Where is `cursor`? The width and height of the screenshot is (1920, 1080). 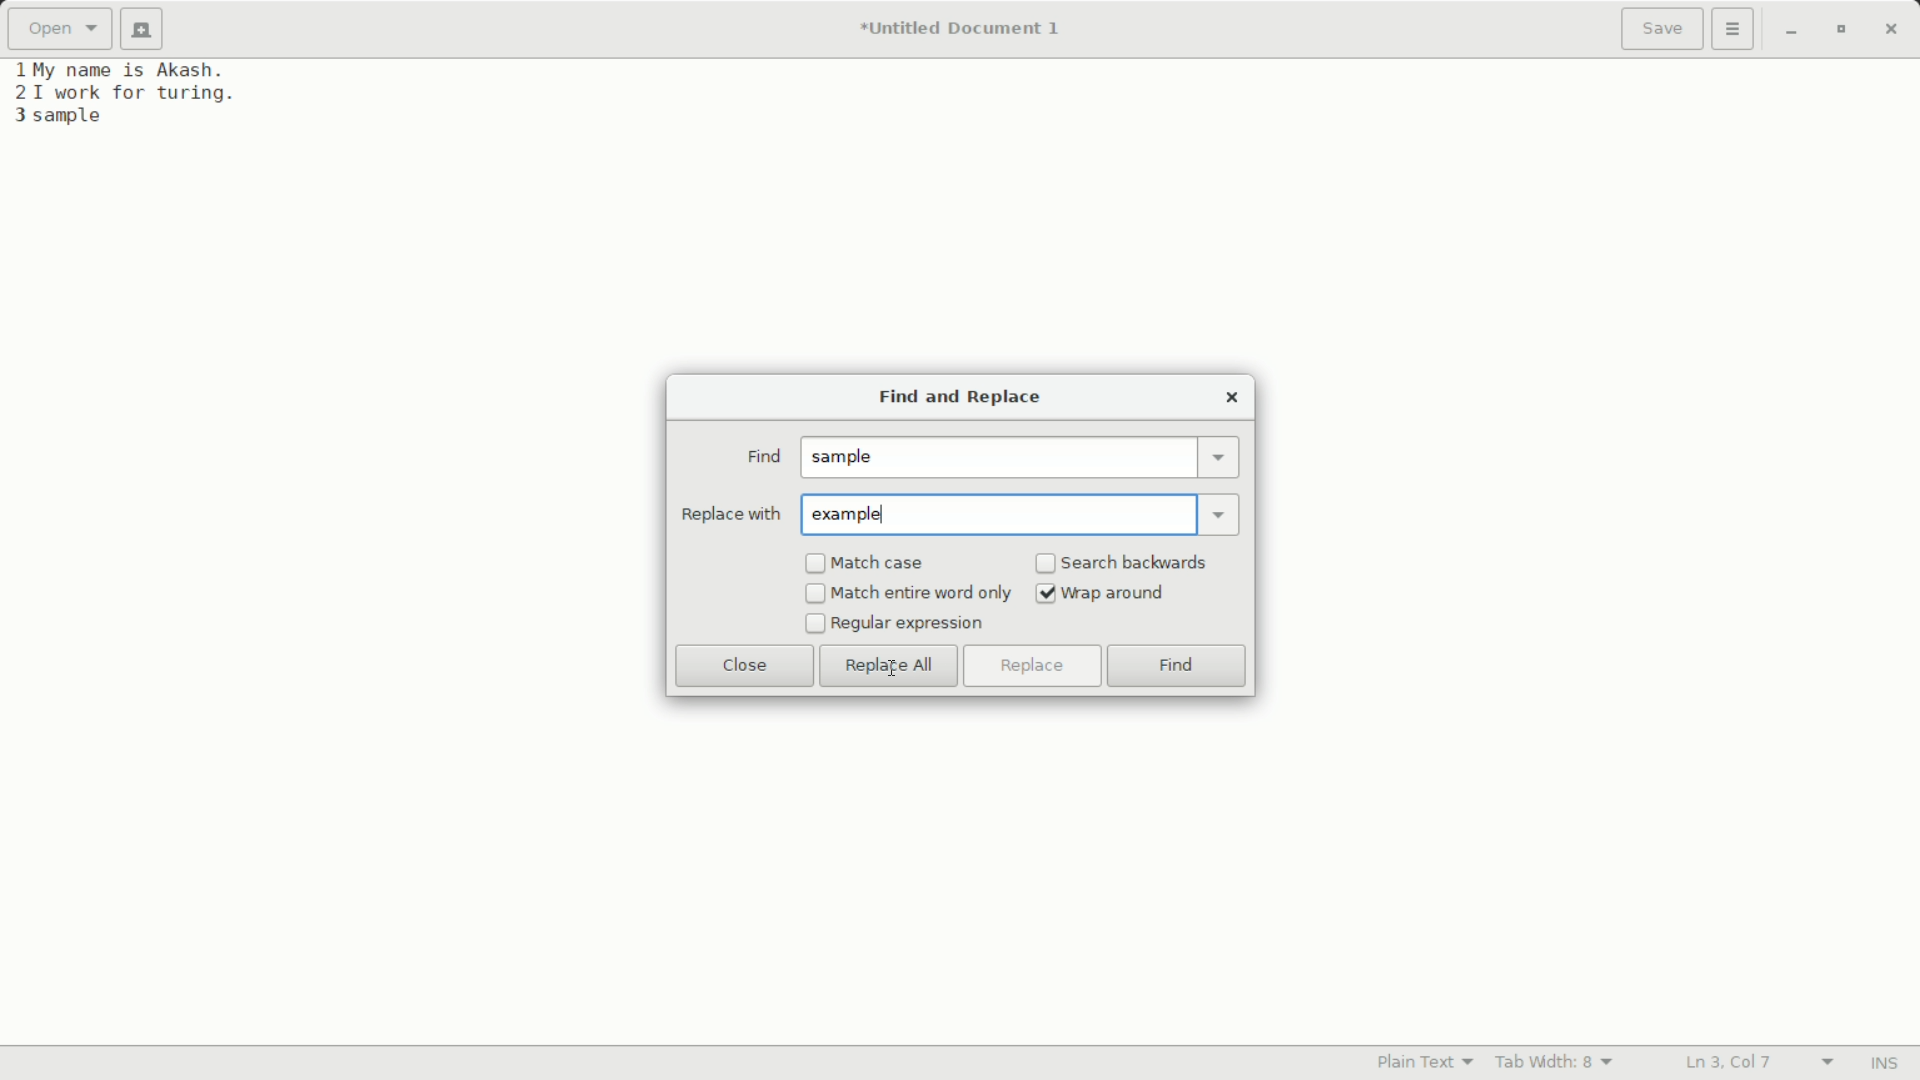
cursor is located at coordinates (895, 667).